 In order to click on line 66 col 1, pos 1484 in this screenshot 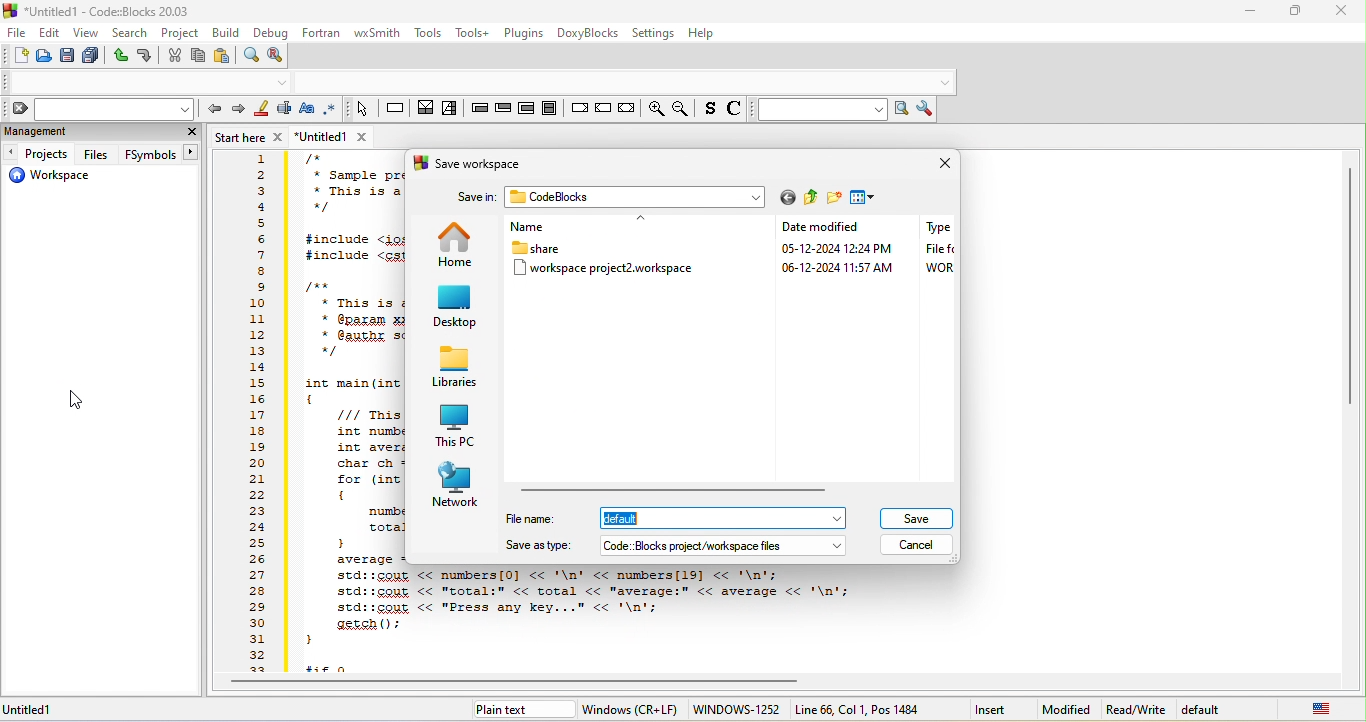, I will do `click(860, 709)`.